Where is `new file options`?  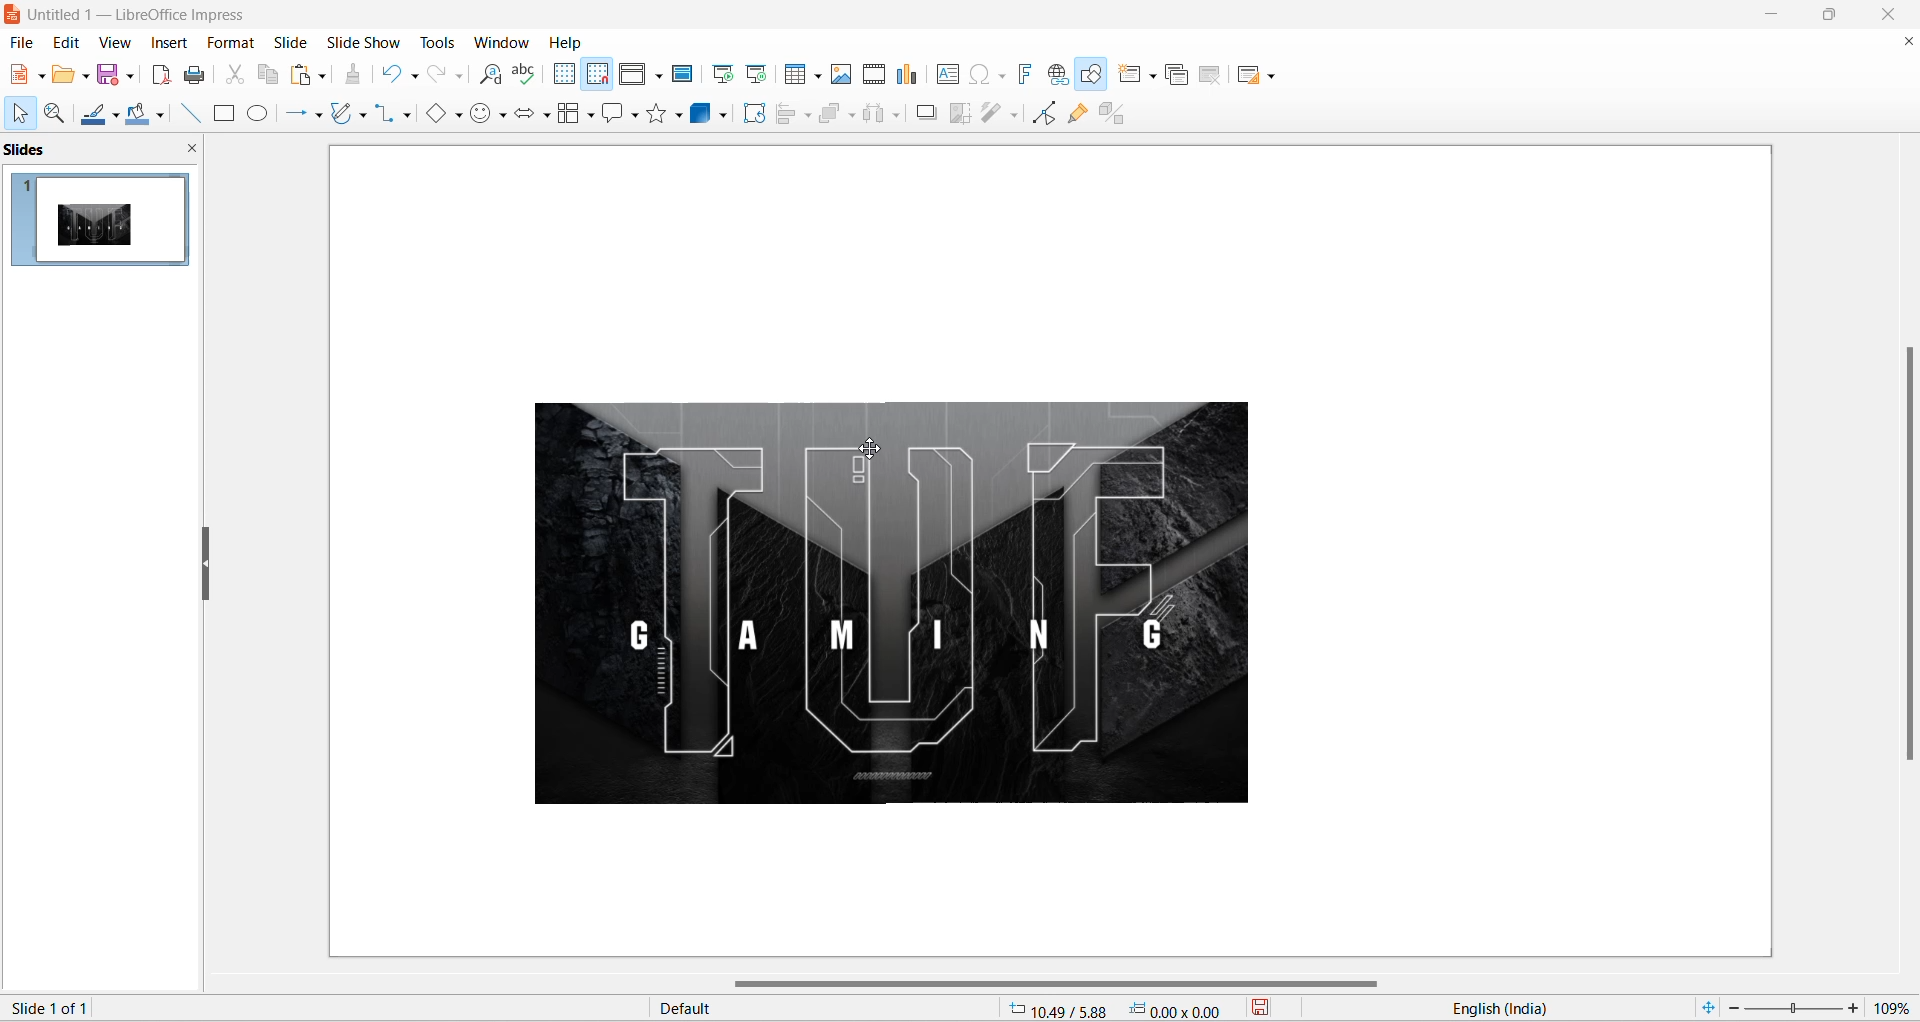 new file options is located at coordinates (43, 77).